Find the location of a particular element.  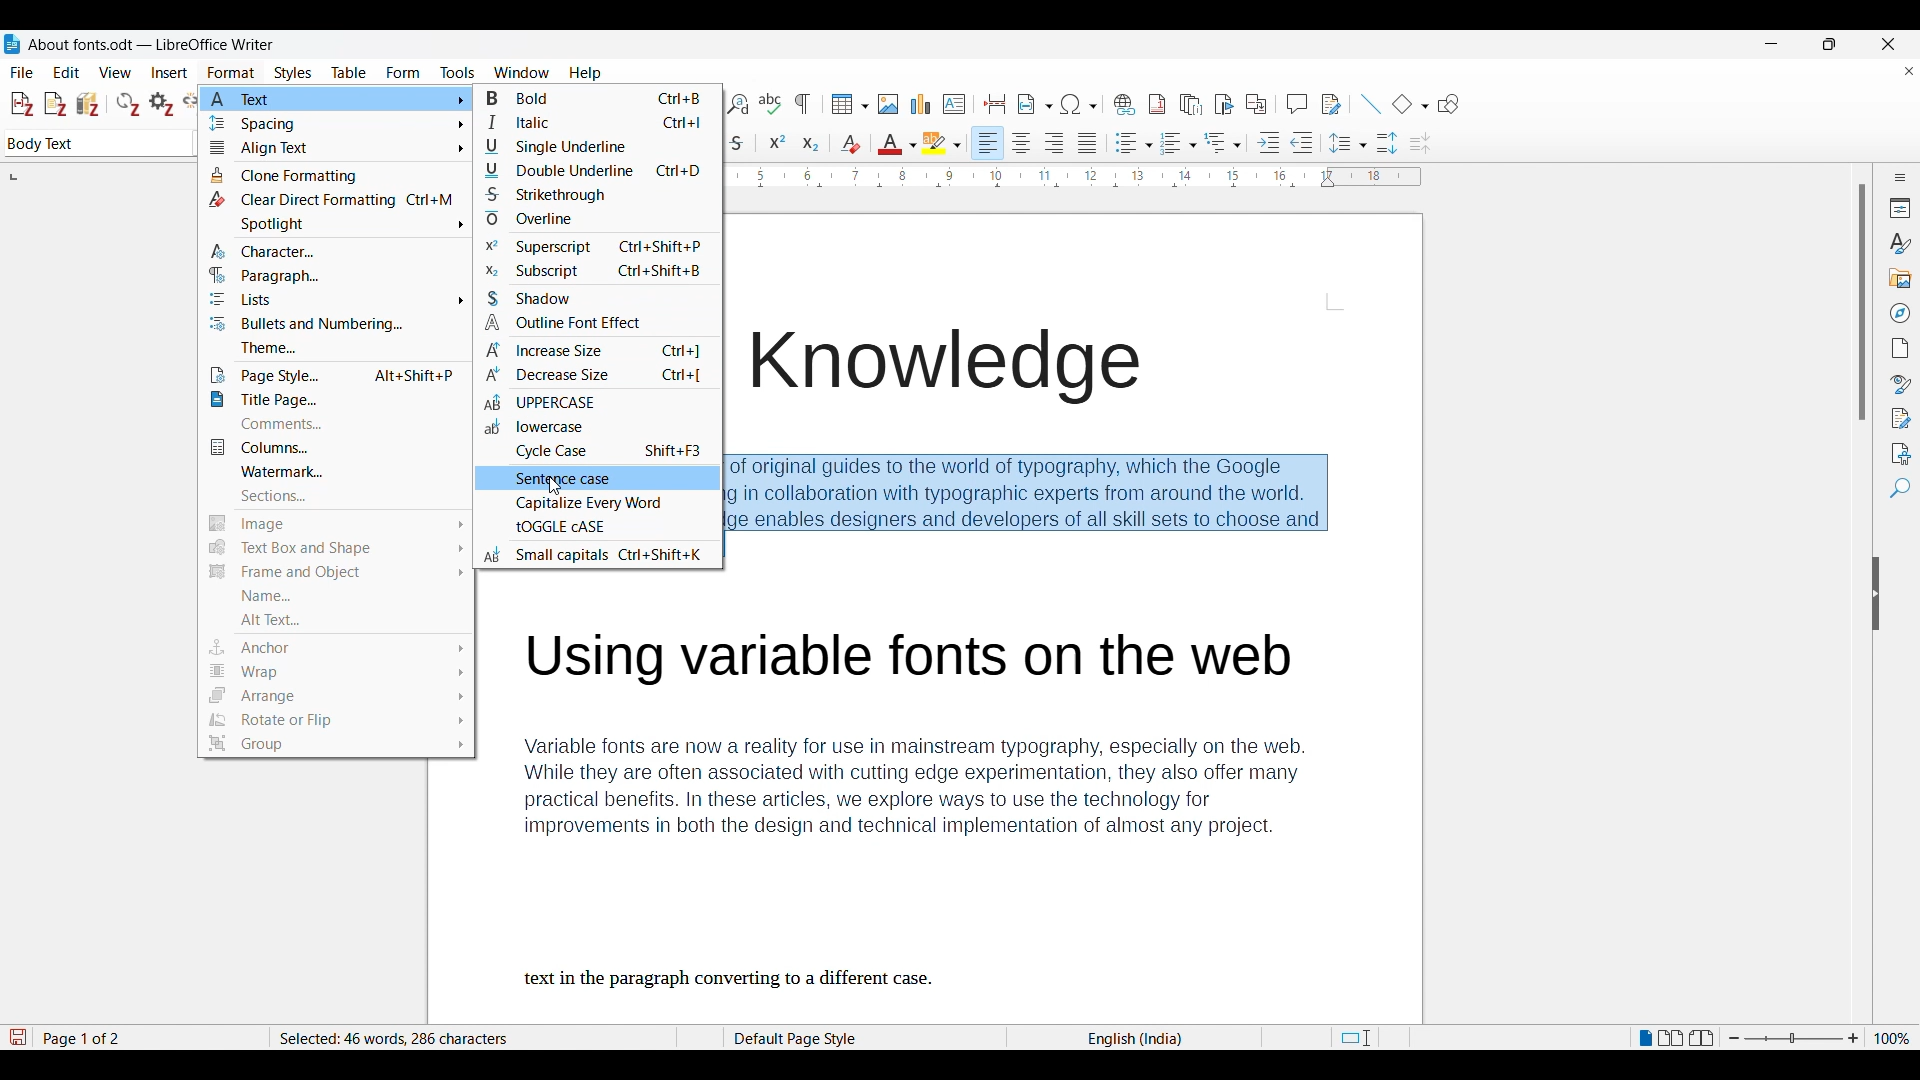

Gallery is located at coordinates (1901, 279).